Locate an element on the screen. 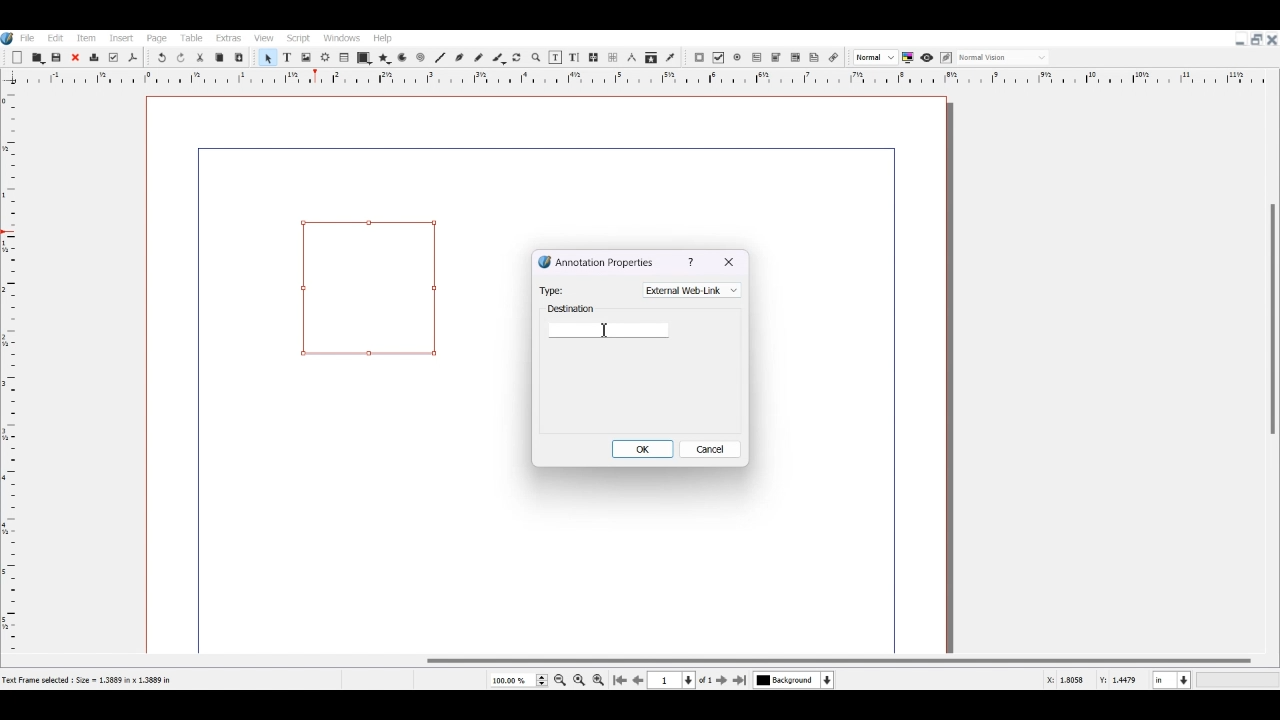 The height and width of the screenshot is (720, 1280). Table is located at coordinates (345, 58).